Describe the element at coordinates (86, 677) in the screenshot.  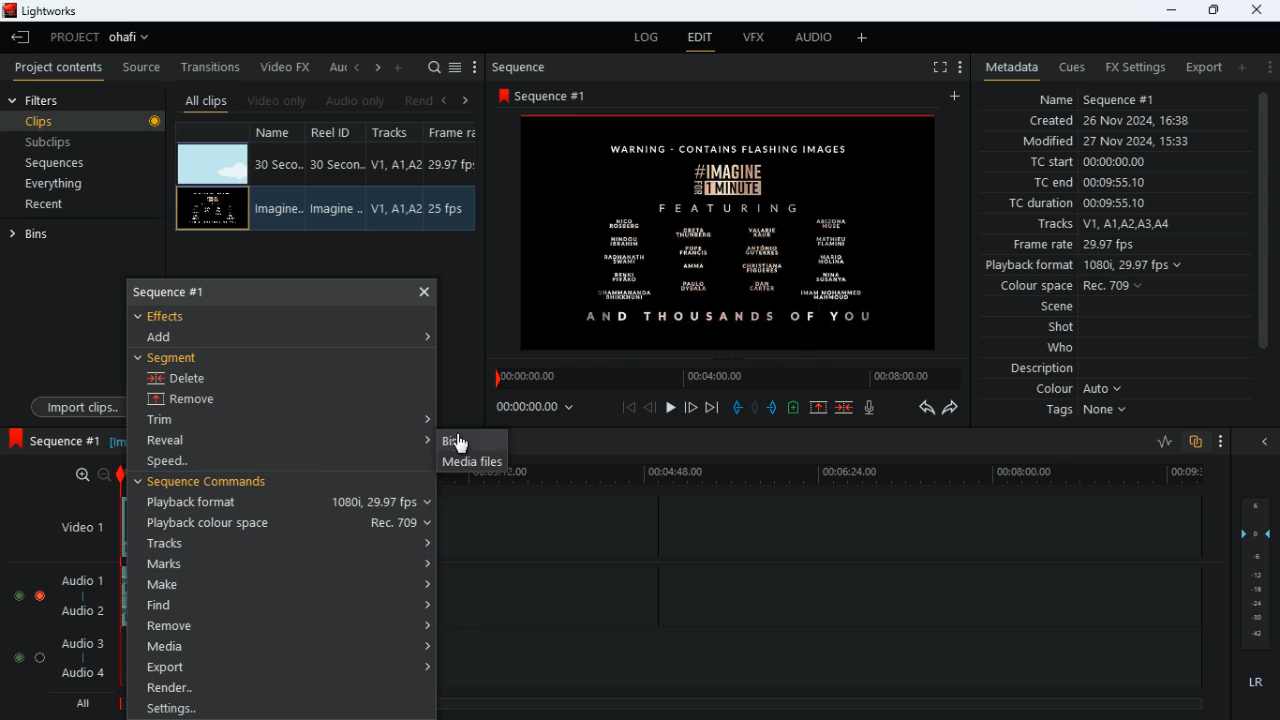
I see `audio 4` at that location.